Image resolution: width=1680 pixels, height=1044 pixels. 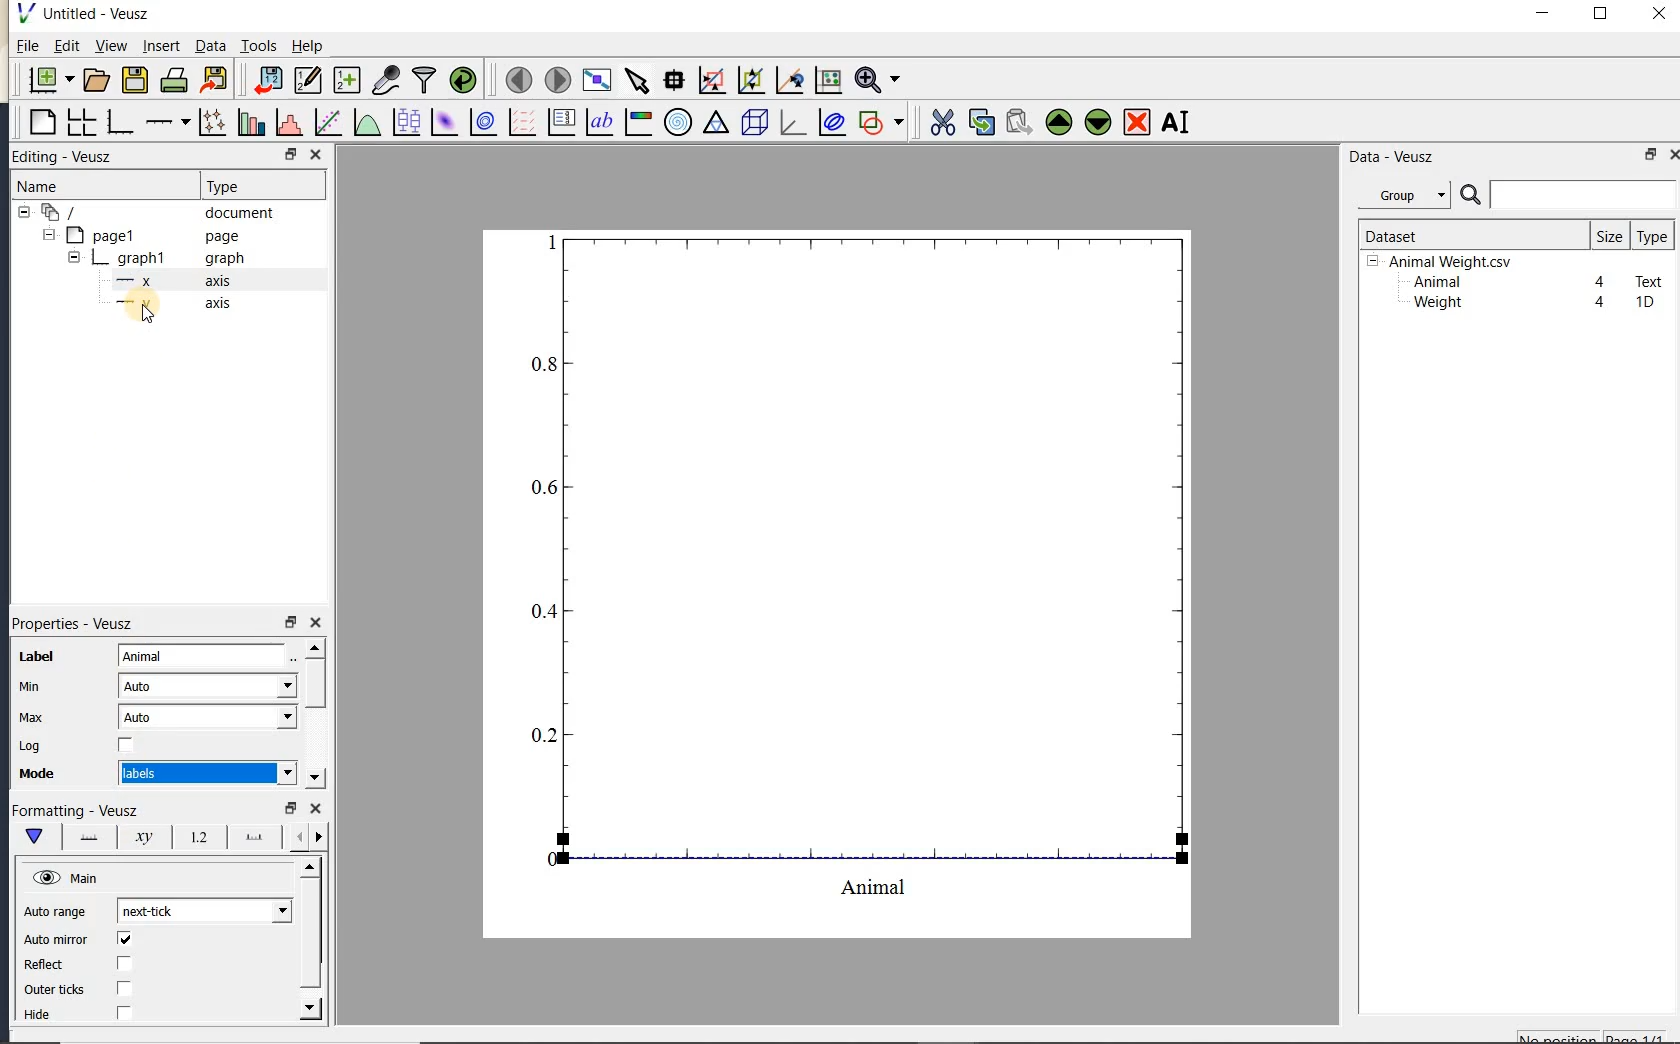 I want to click on copy the selected widget, so click(x=979, y=122).